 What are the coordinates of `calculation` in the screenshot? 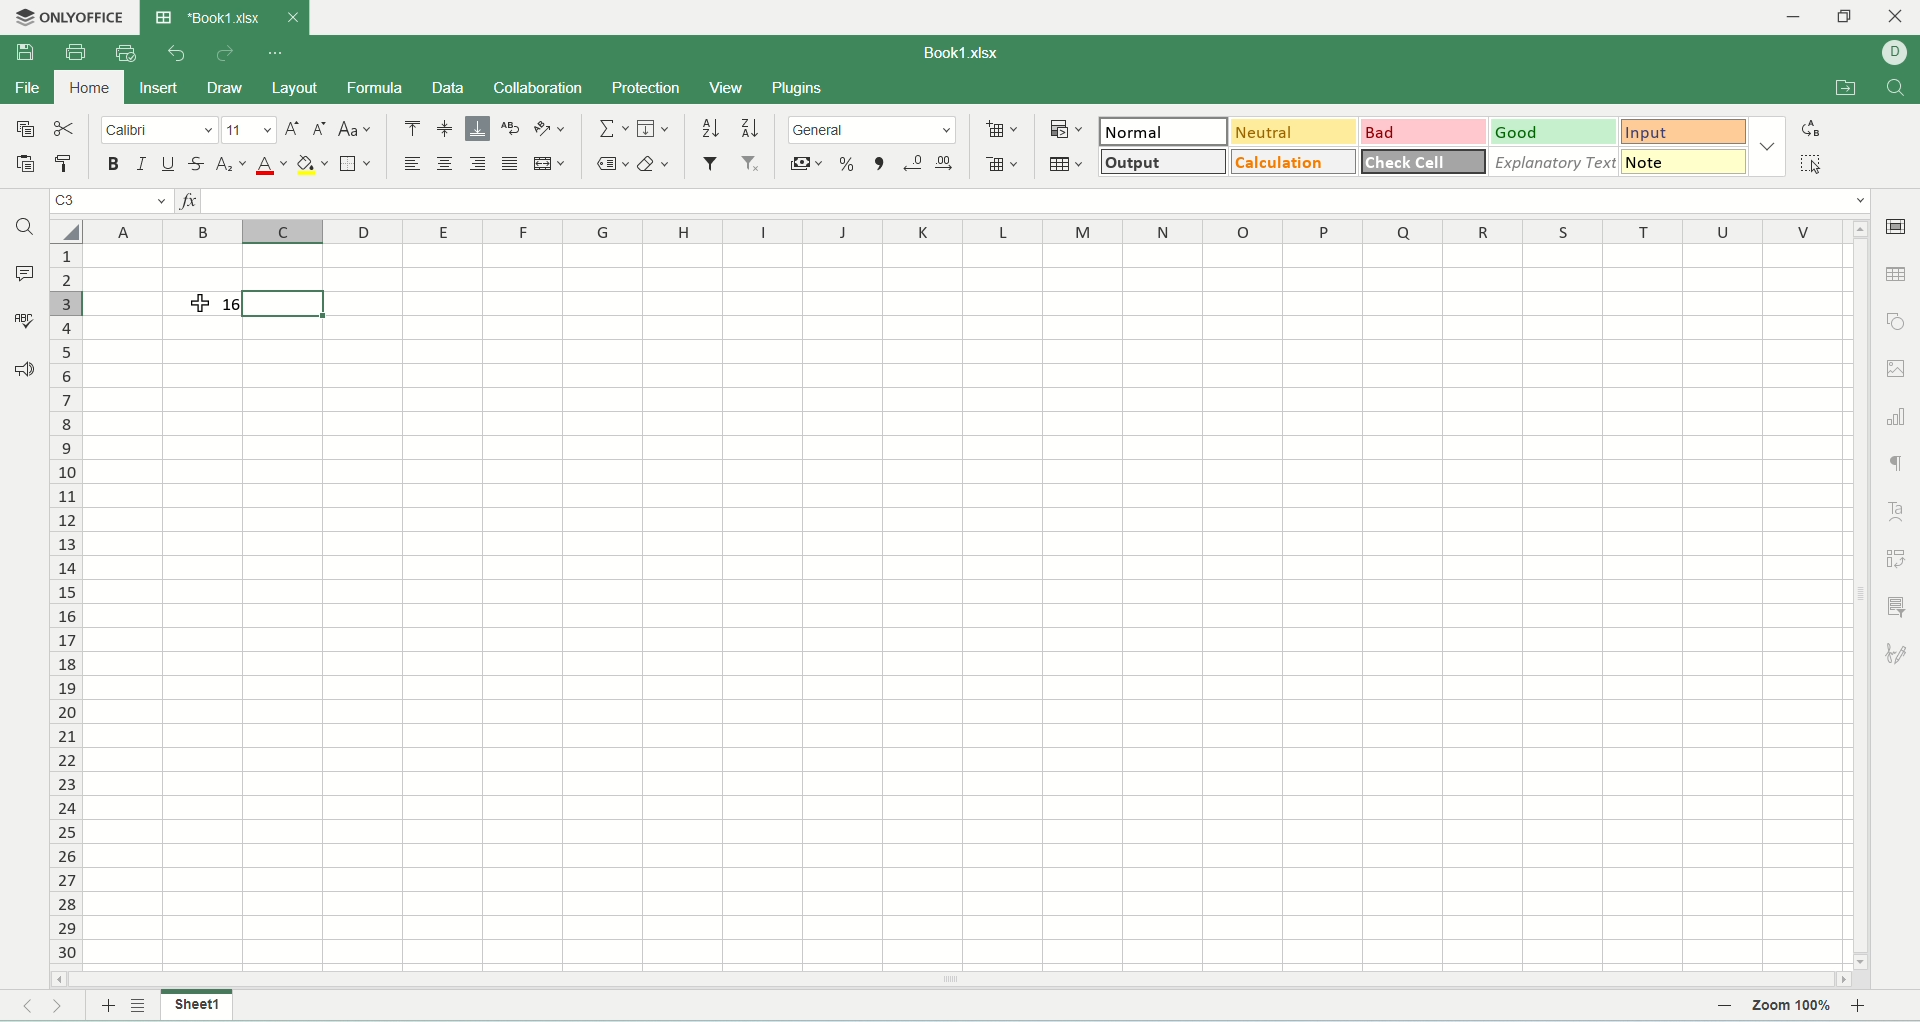 It's located at (1295, 162).